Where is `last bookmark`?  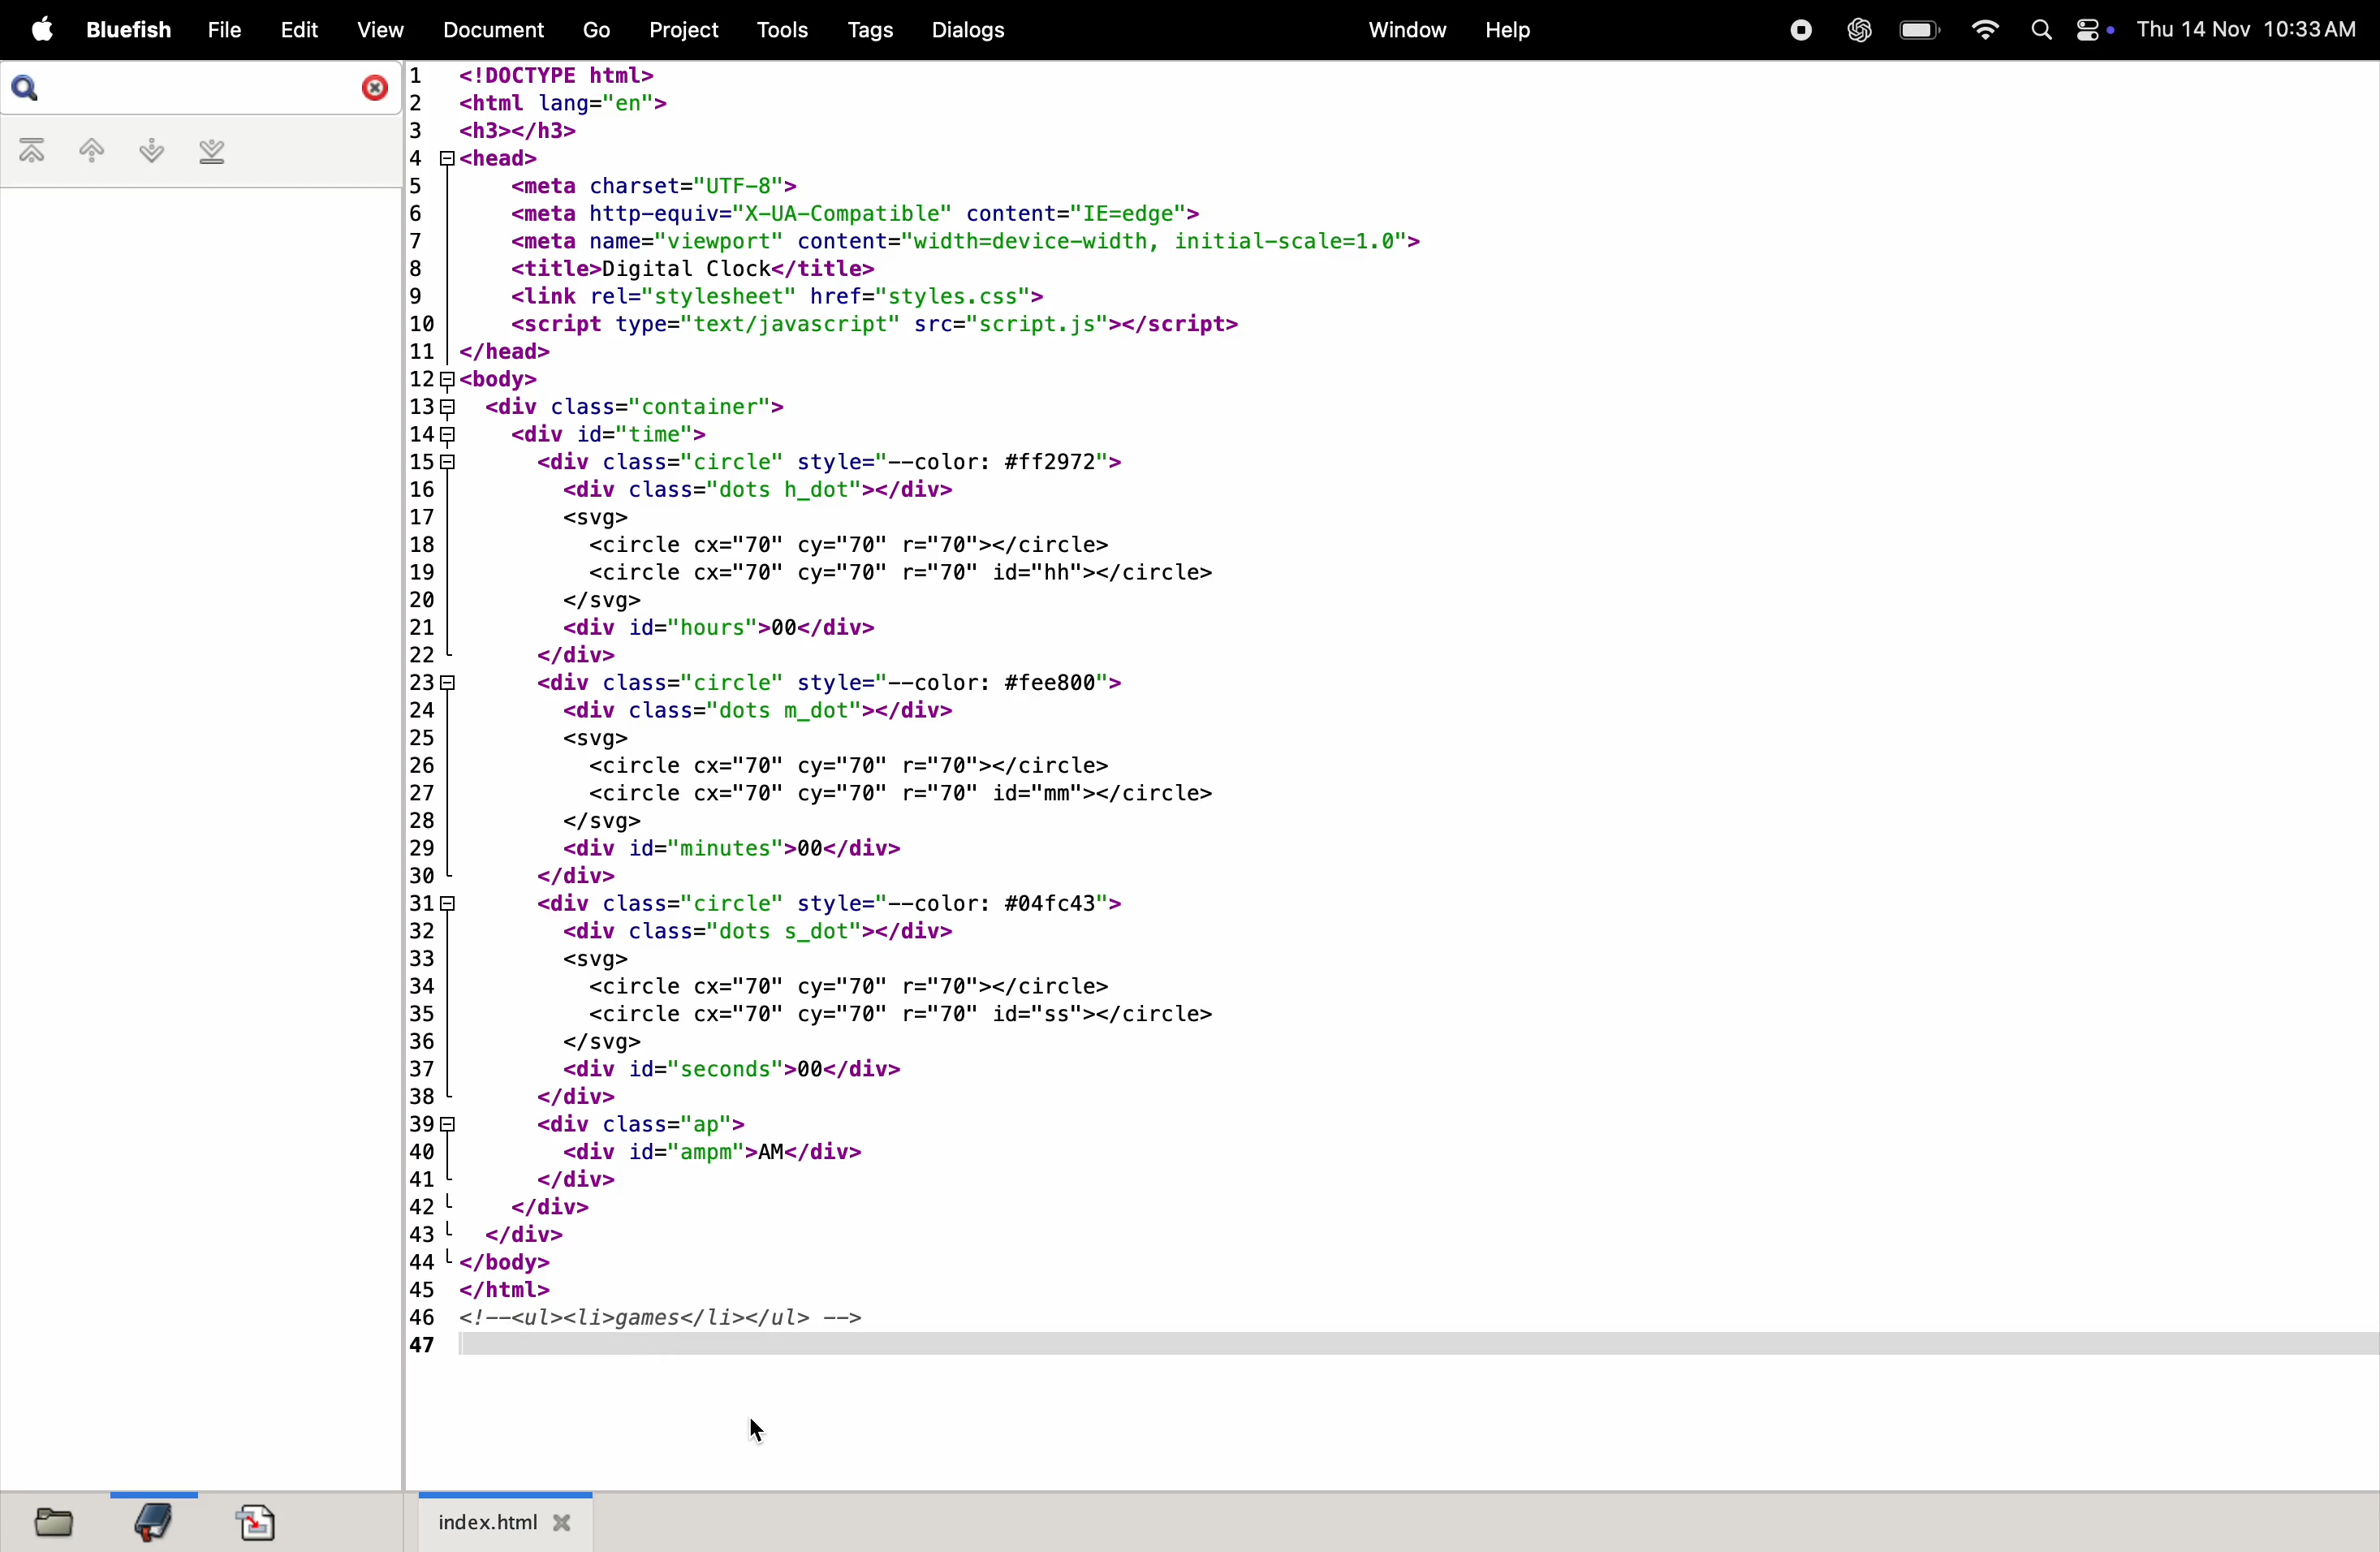 last bookmark is located at coordinates (213, 154).